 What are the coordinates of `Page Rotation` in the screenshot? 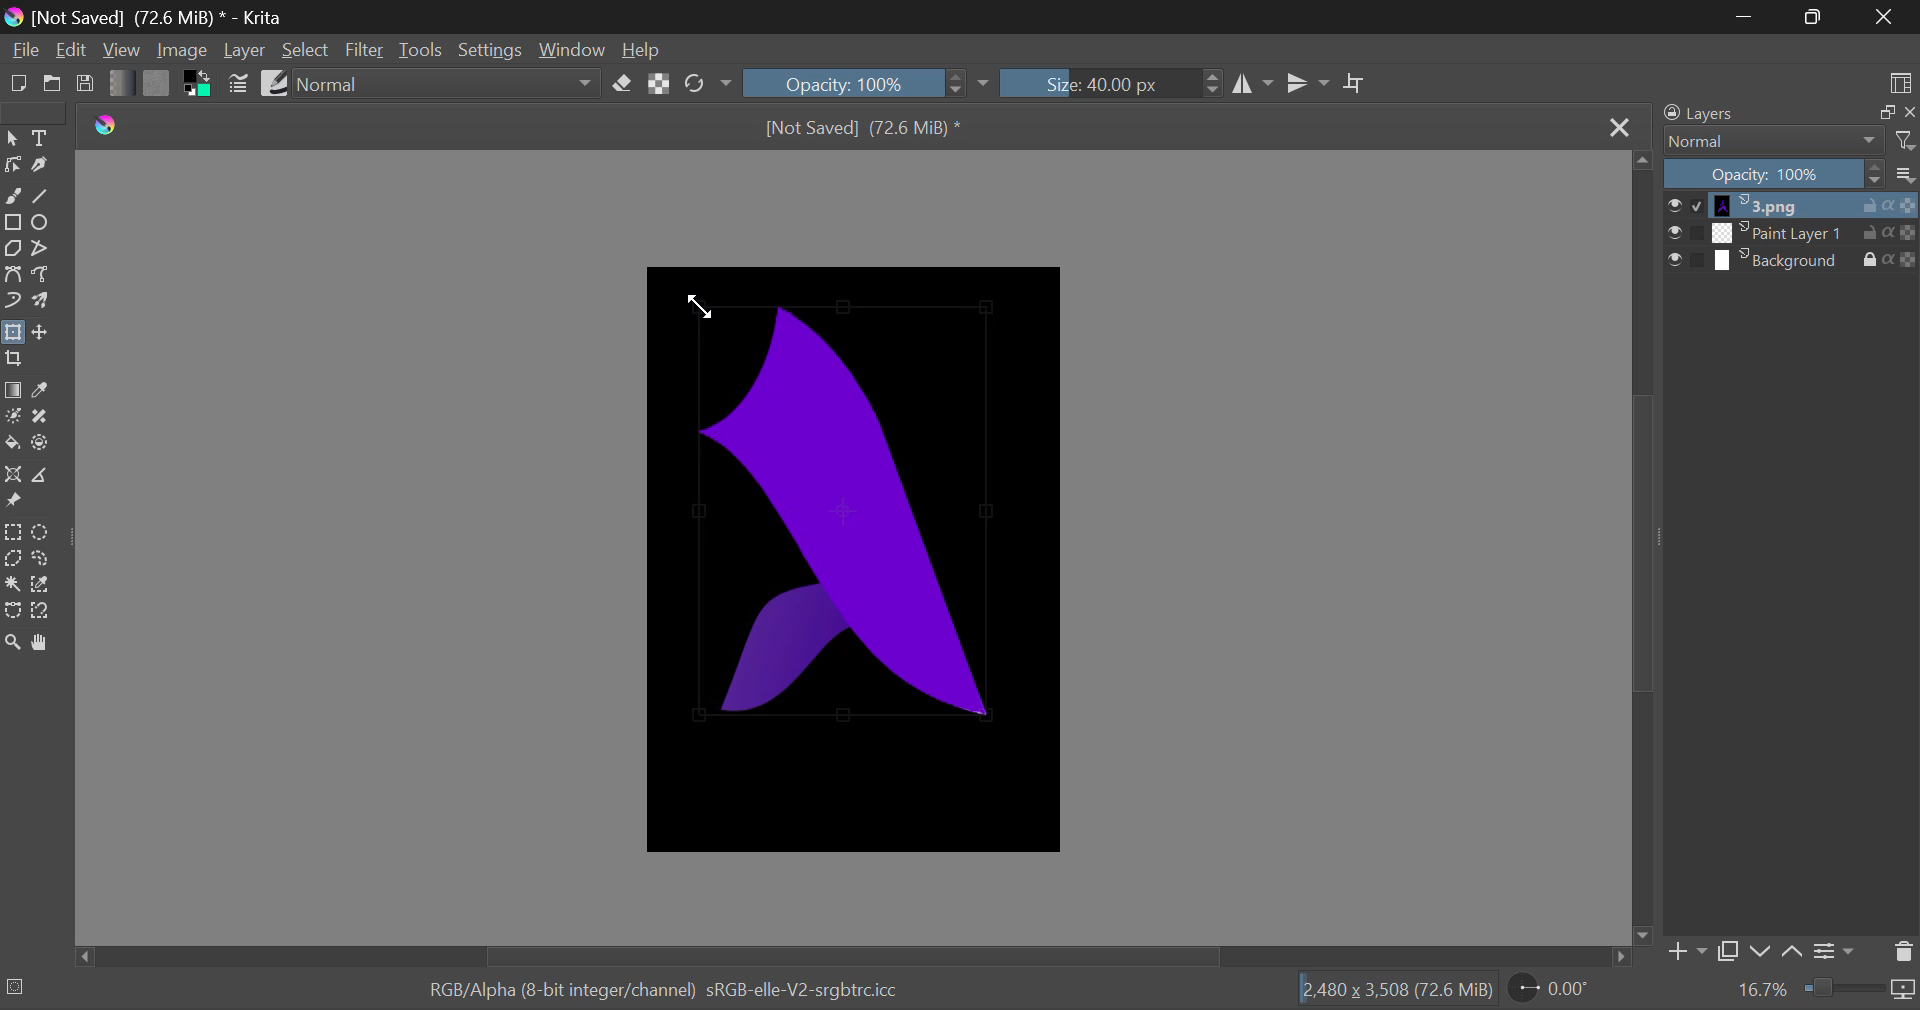 It's located at (1562, 989).